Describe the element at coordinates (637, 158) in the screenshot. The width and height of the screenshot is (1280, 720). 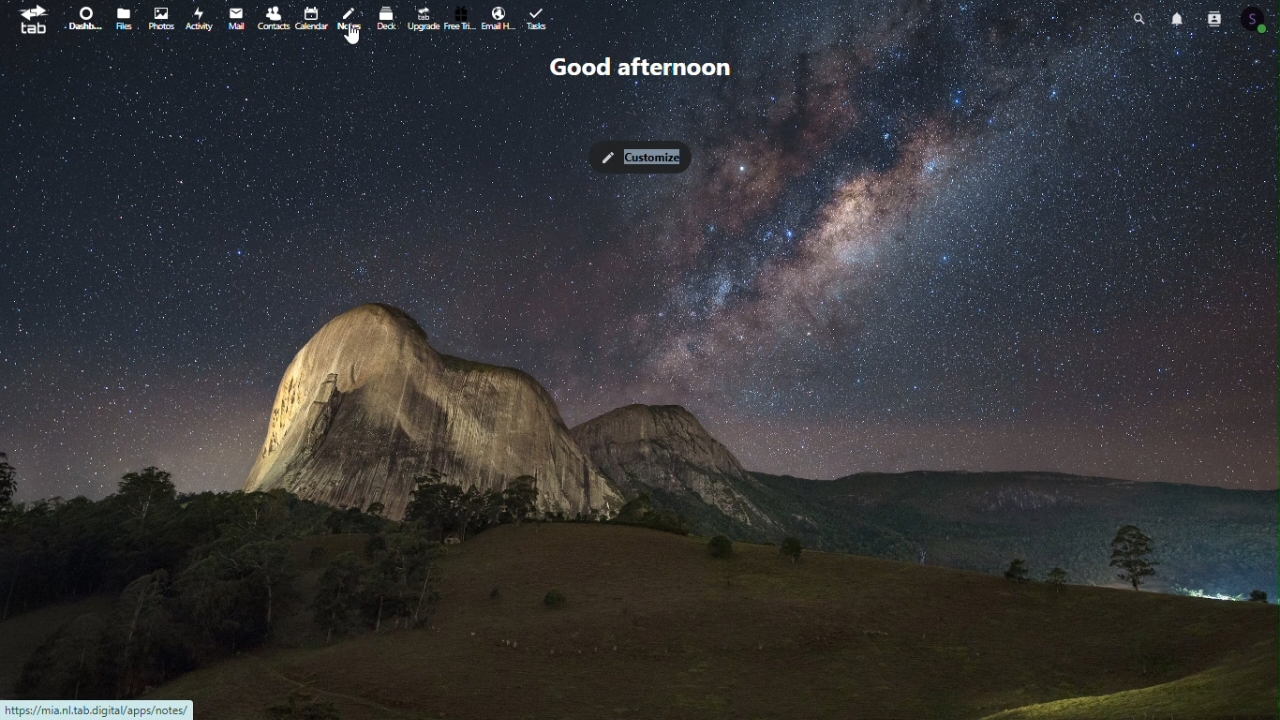
I see `Customize` at that location.